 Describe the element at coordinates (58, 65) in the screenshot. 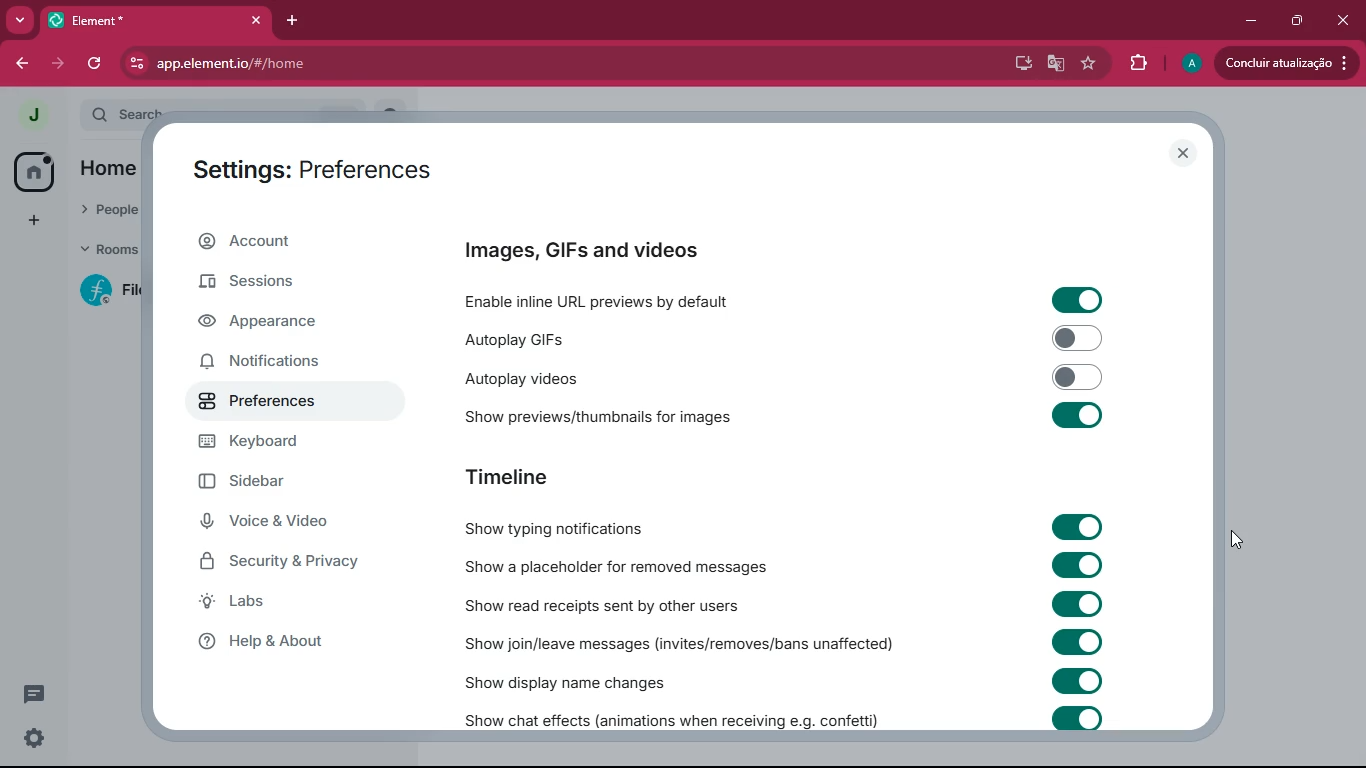

I see `forward` at that location.